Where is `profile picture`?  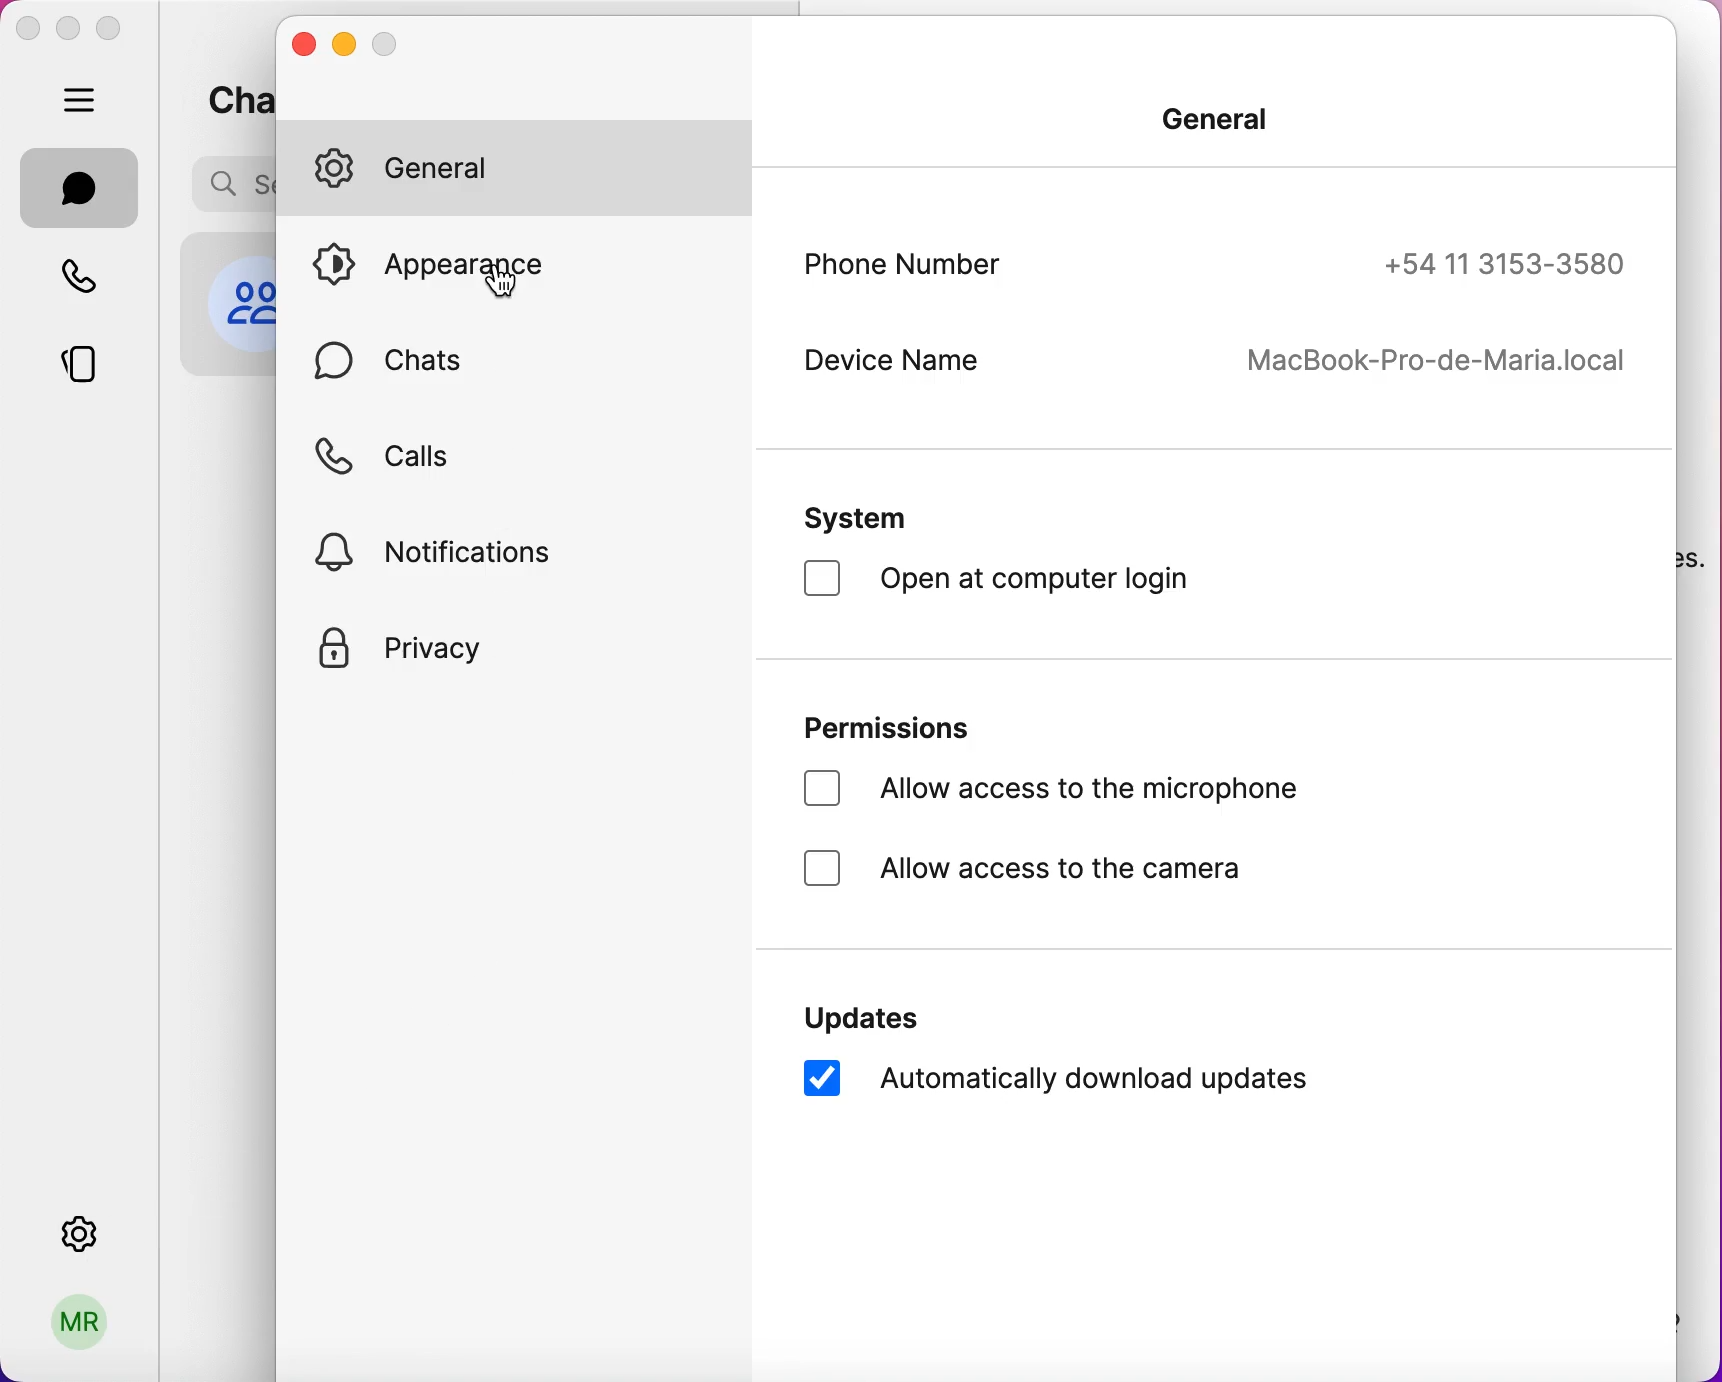
profile picture is located at coordinates (242, 304).